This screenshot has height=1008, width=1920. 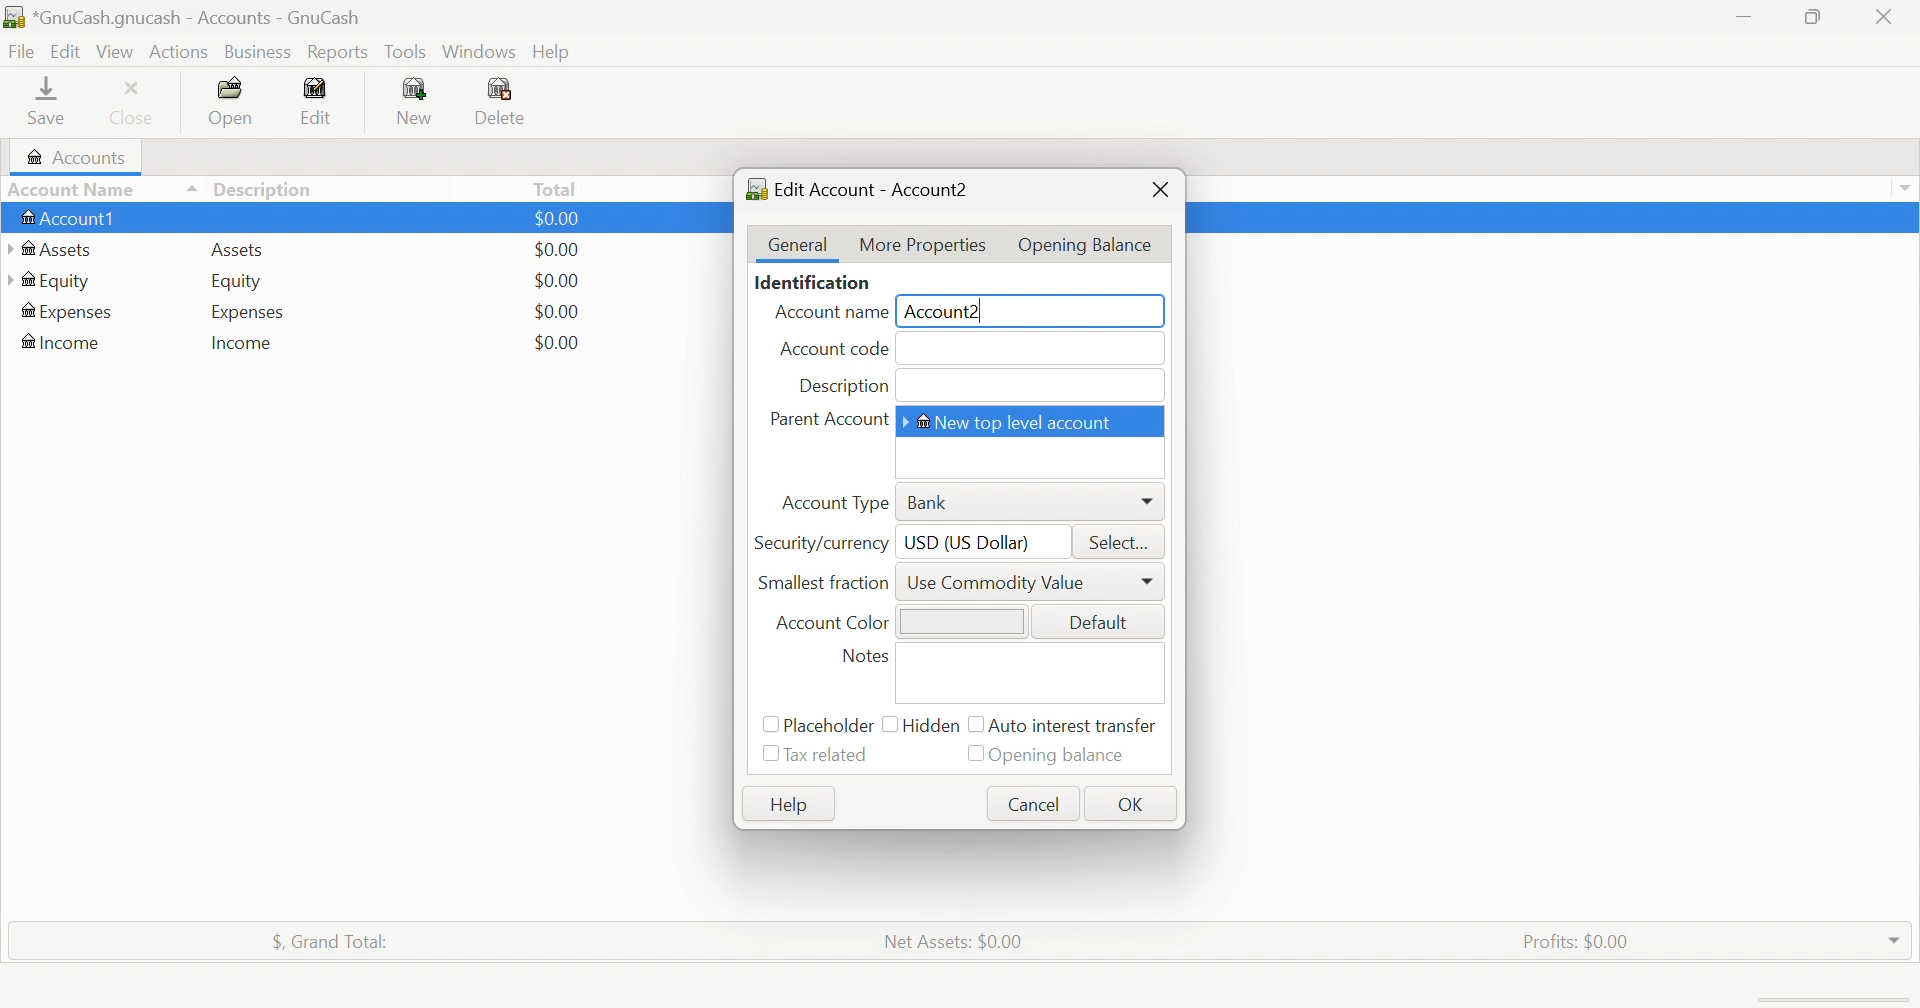 What do you see at coordinates (64, 51) in the screenshot?
I see `Edit` at bounding box center [64, 51].